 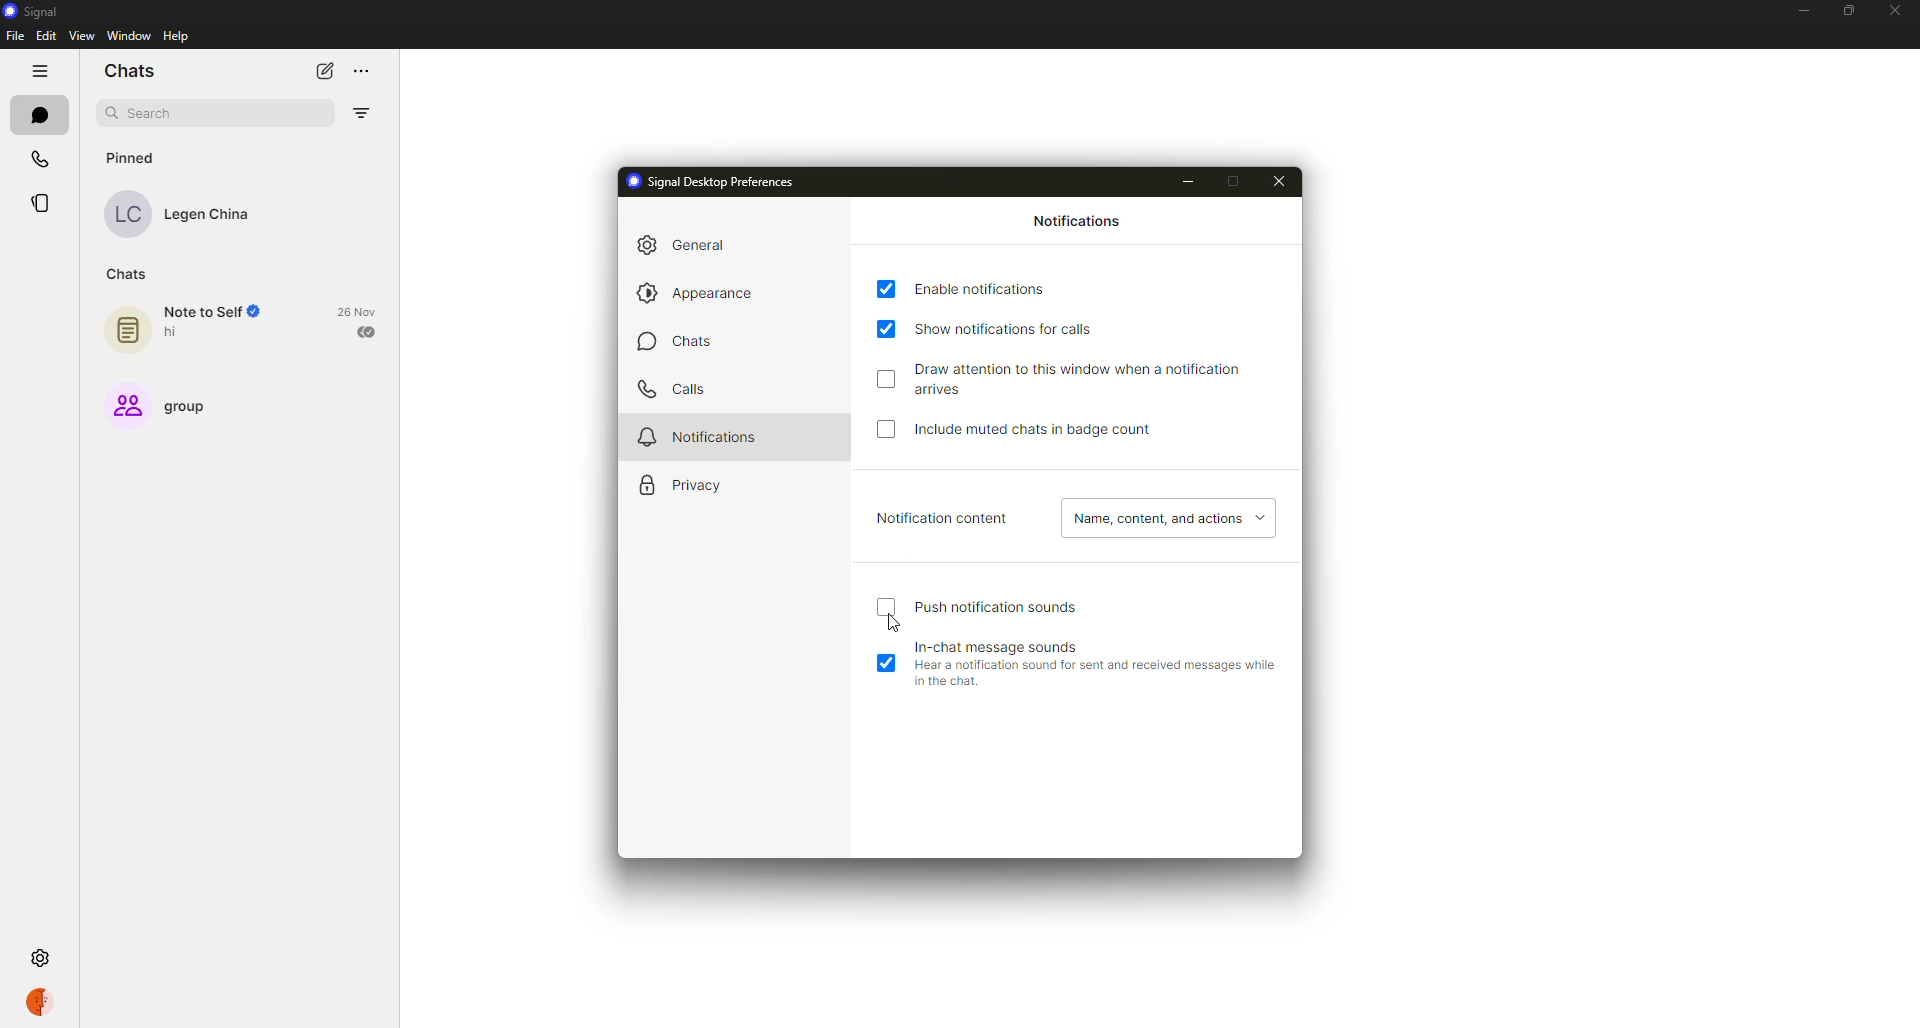 I want to click on enabled, so click(x=890, y=665).